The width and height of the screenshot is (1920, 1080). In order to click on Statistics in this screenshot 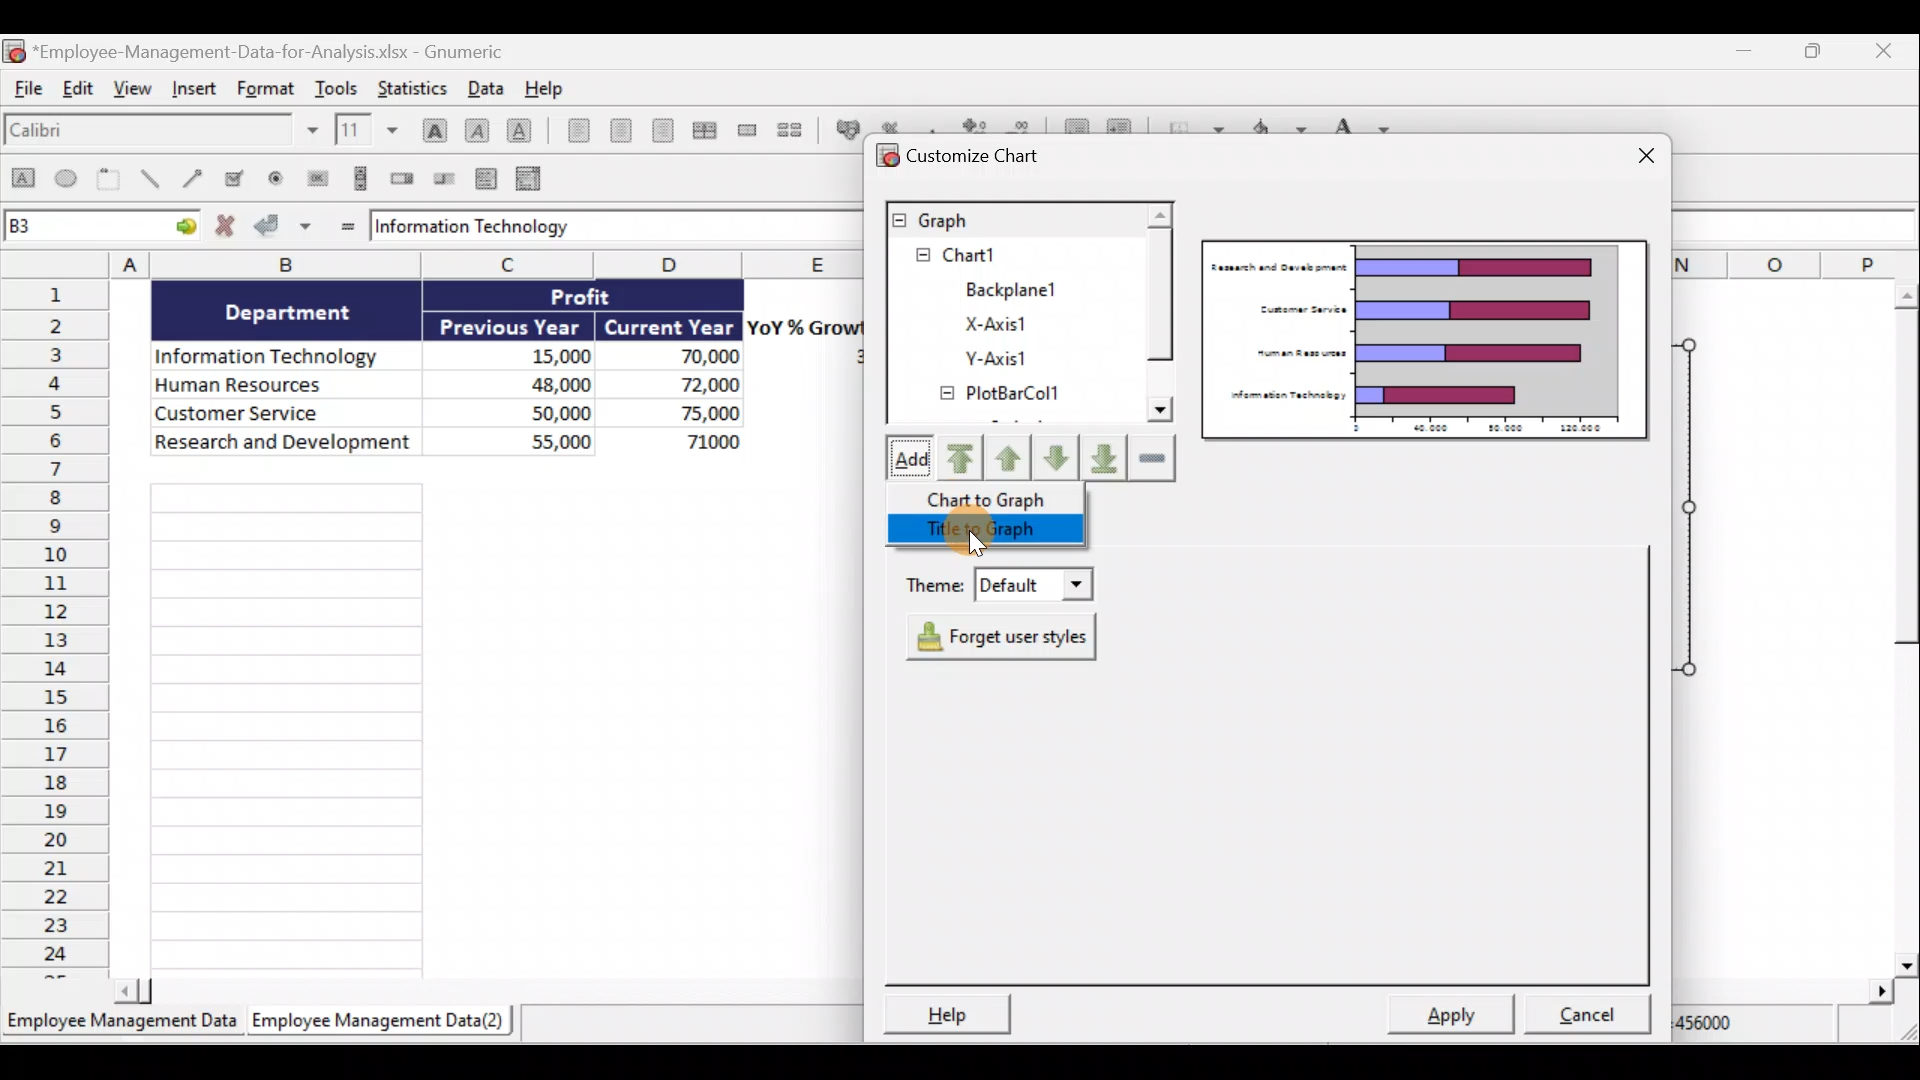, I will do `click(412, 86)`.